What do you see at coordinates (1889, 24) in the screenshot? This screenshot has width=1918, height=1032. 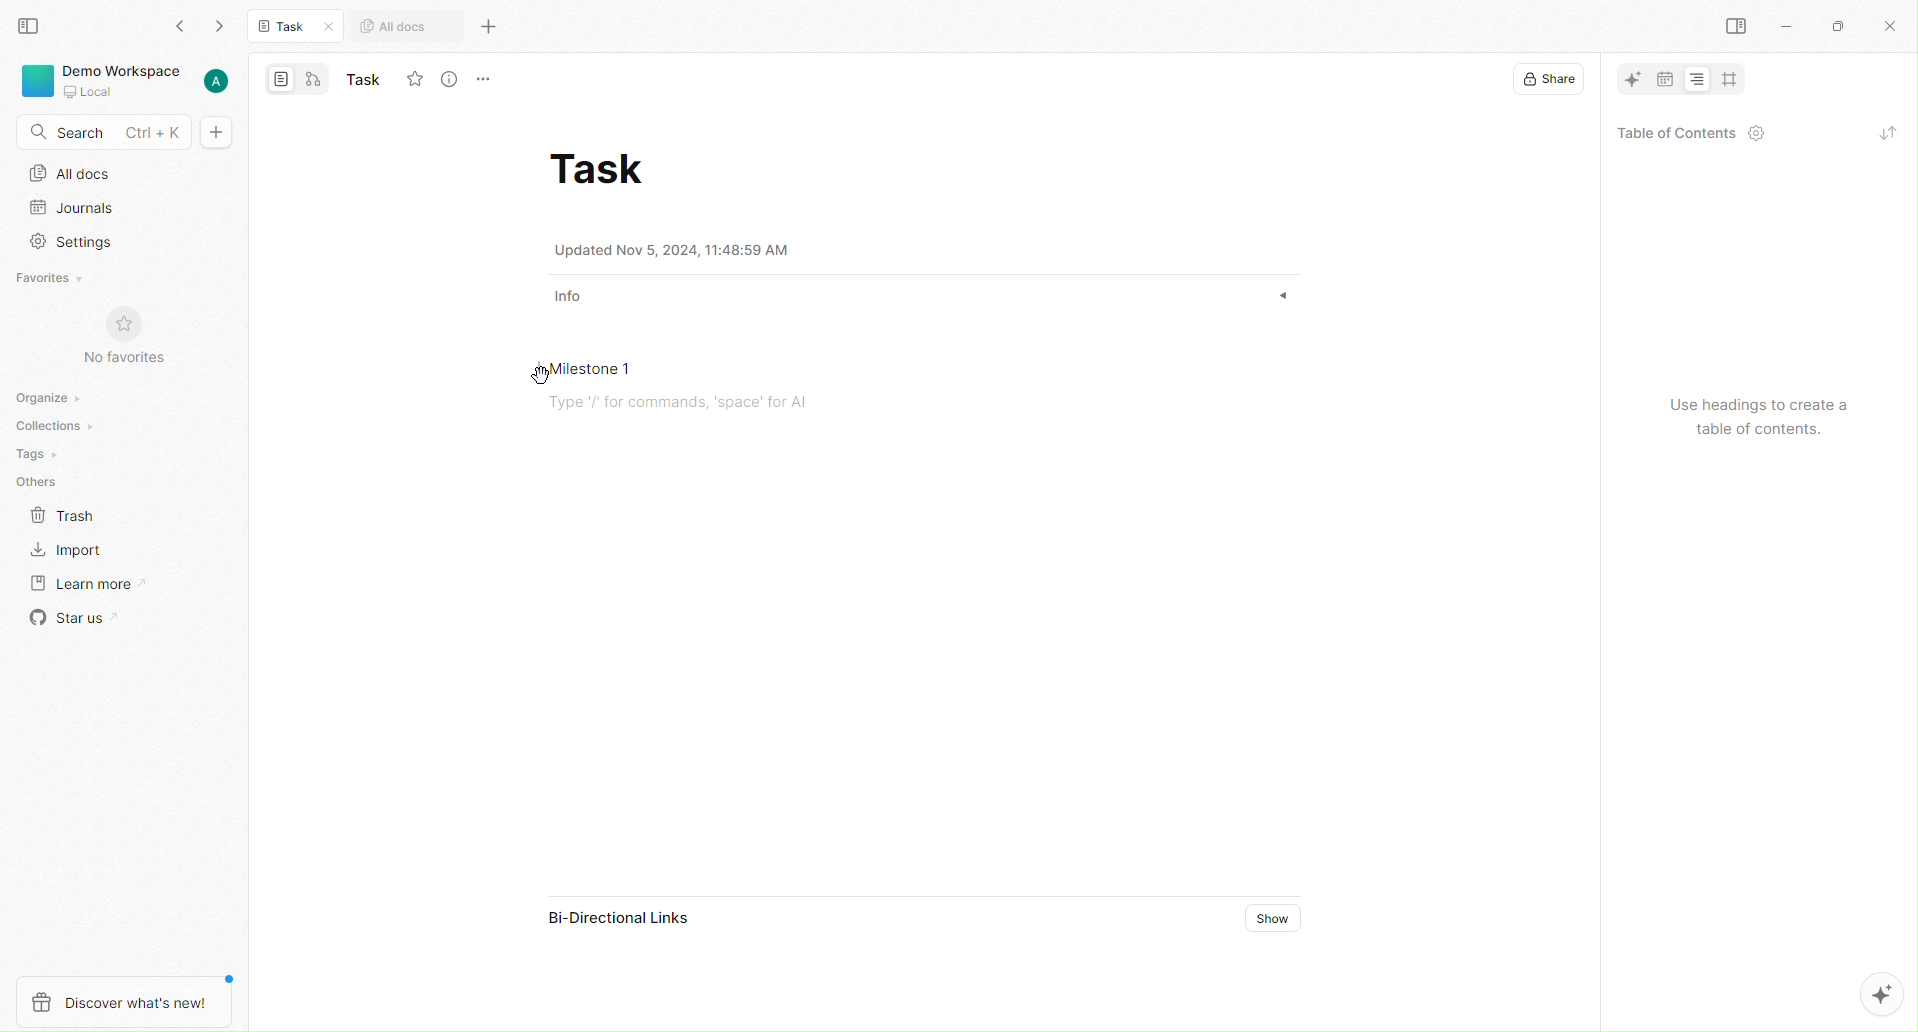 I see `Close` at bounding box center [1889, 24].